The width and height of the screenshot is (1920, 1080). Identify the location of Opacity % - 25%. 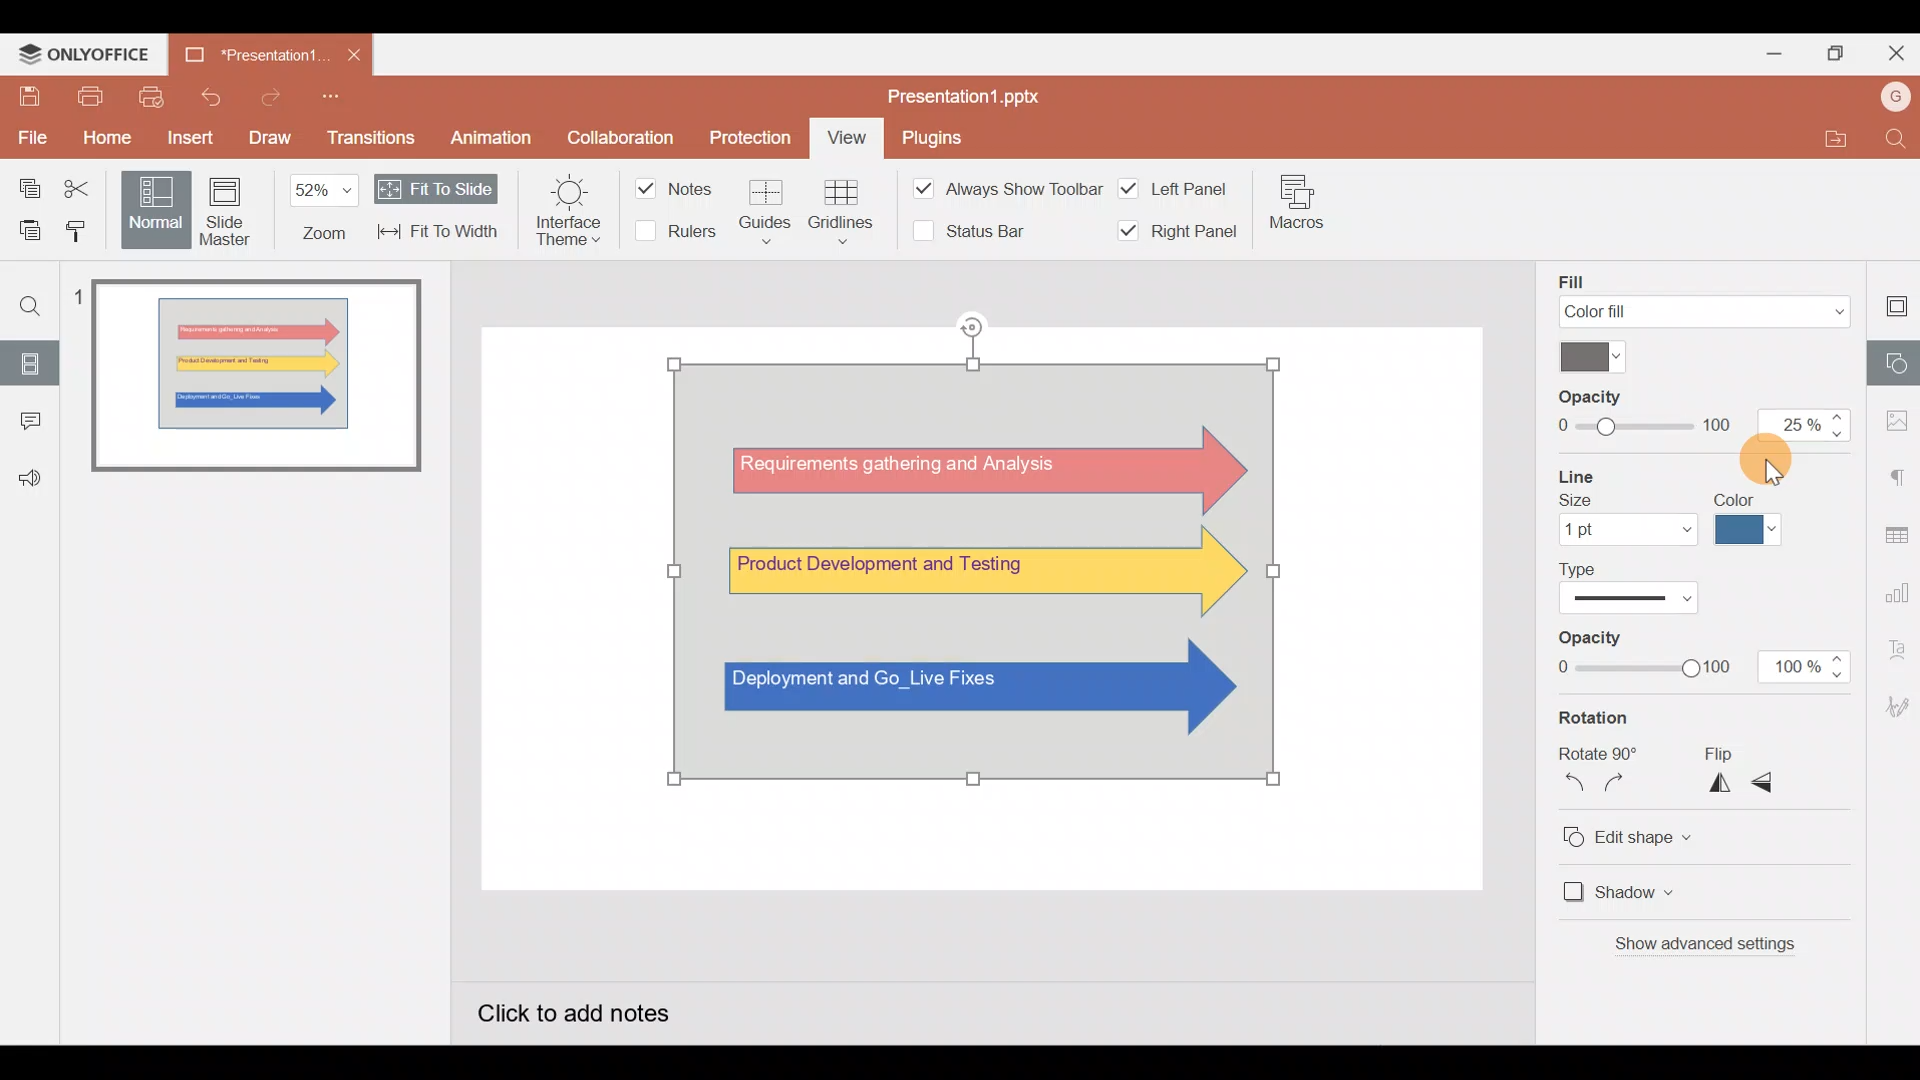
(1810, 424).